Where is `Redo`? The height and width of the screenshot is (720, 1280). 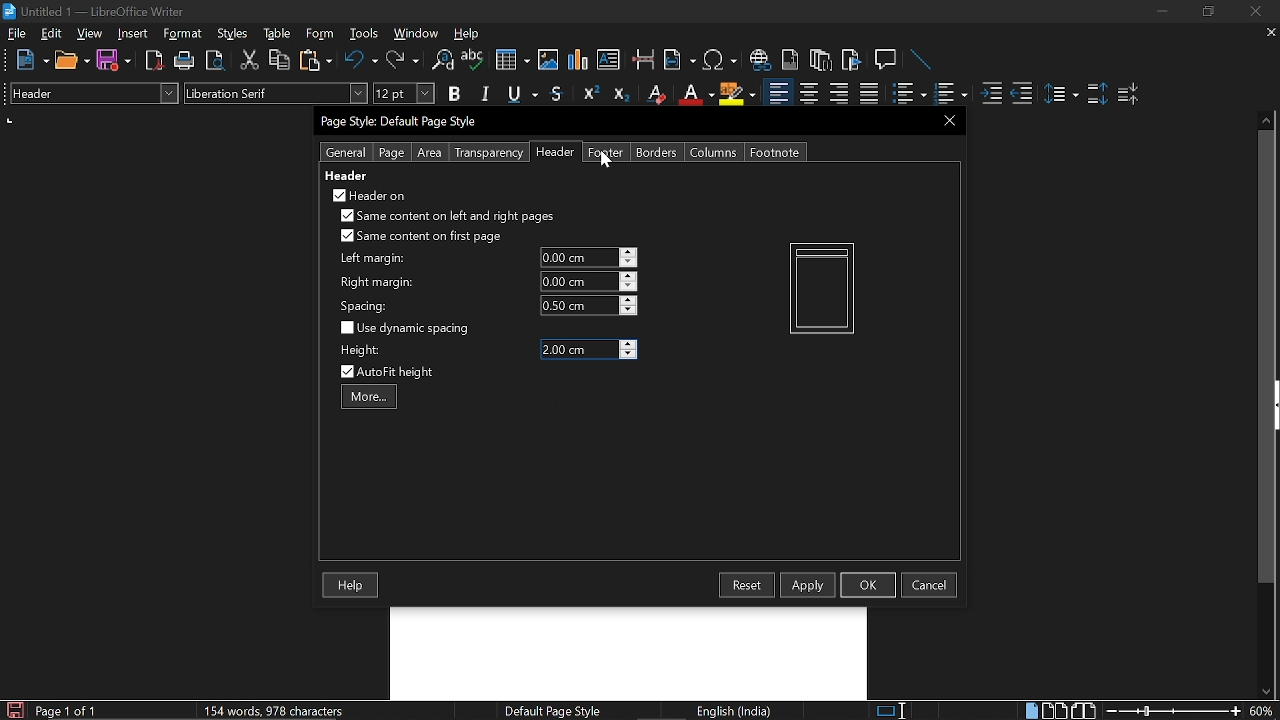
Redo is located at coordinates (402, 60).